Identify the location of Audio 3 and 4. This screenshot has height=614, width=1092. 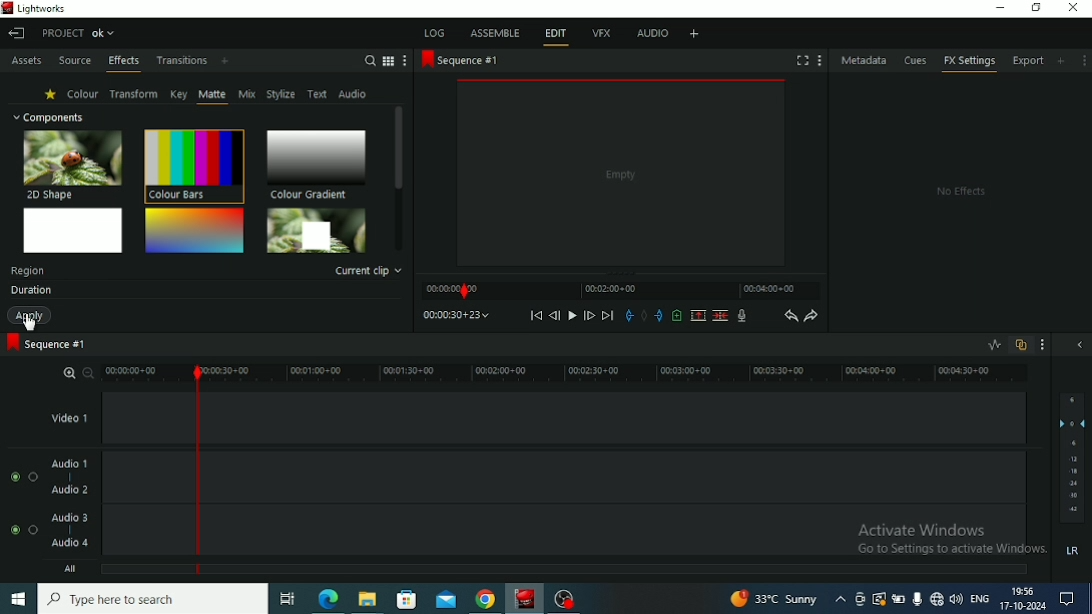
(89, 532).